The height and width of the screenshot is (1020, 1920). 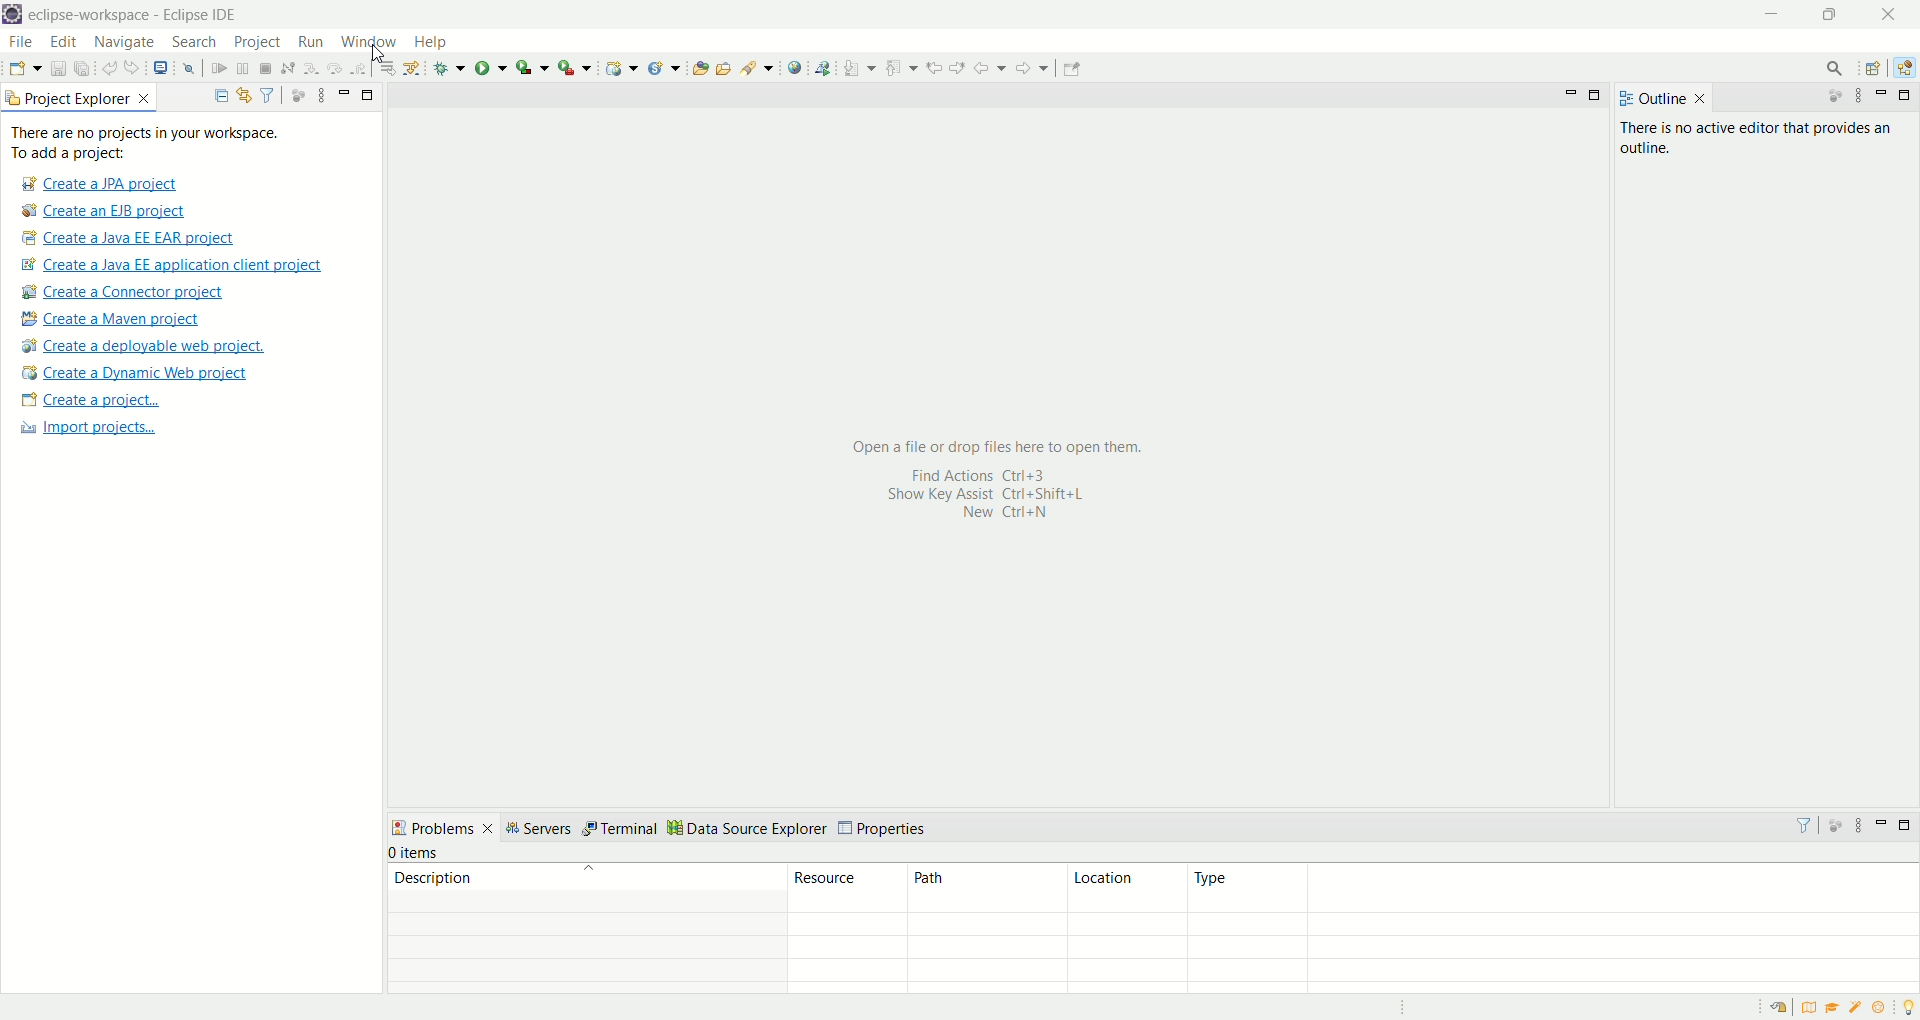 What do you see at coordinates (1774, 15) in the screenshot?
I see `minimize` at bounding box center [1774, 15].